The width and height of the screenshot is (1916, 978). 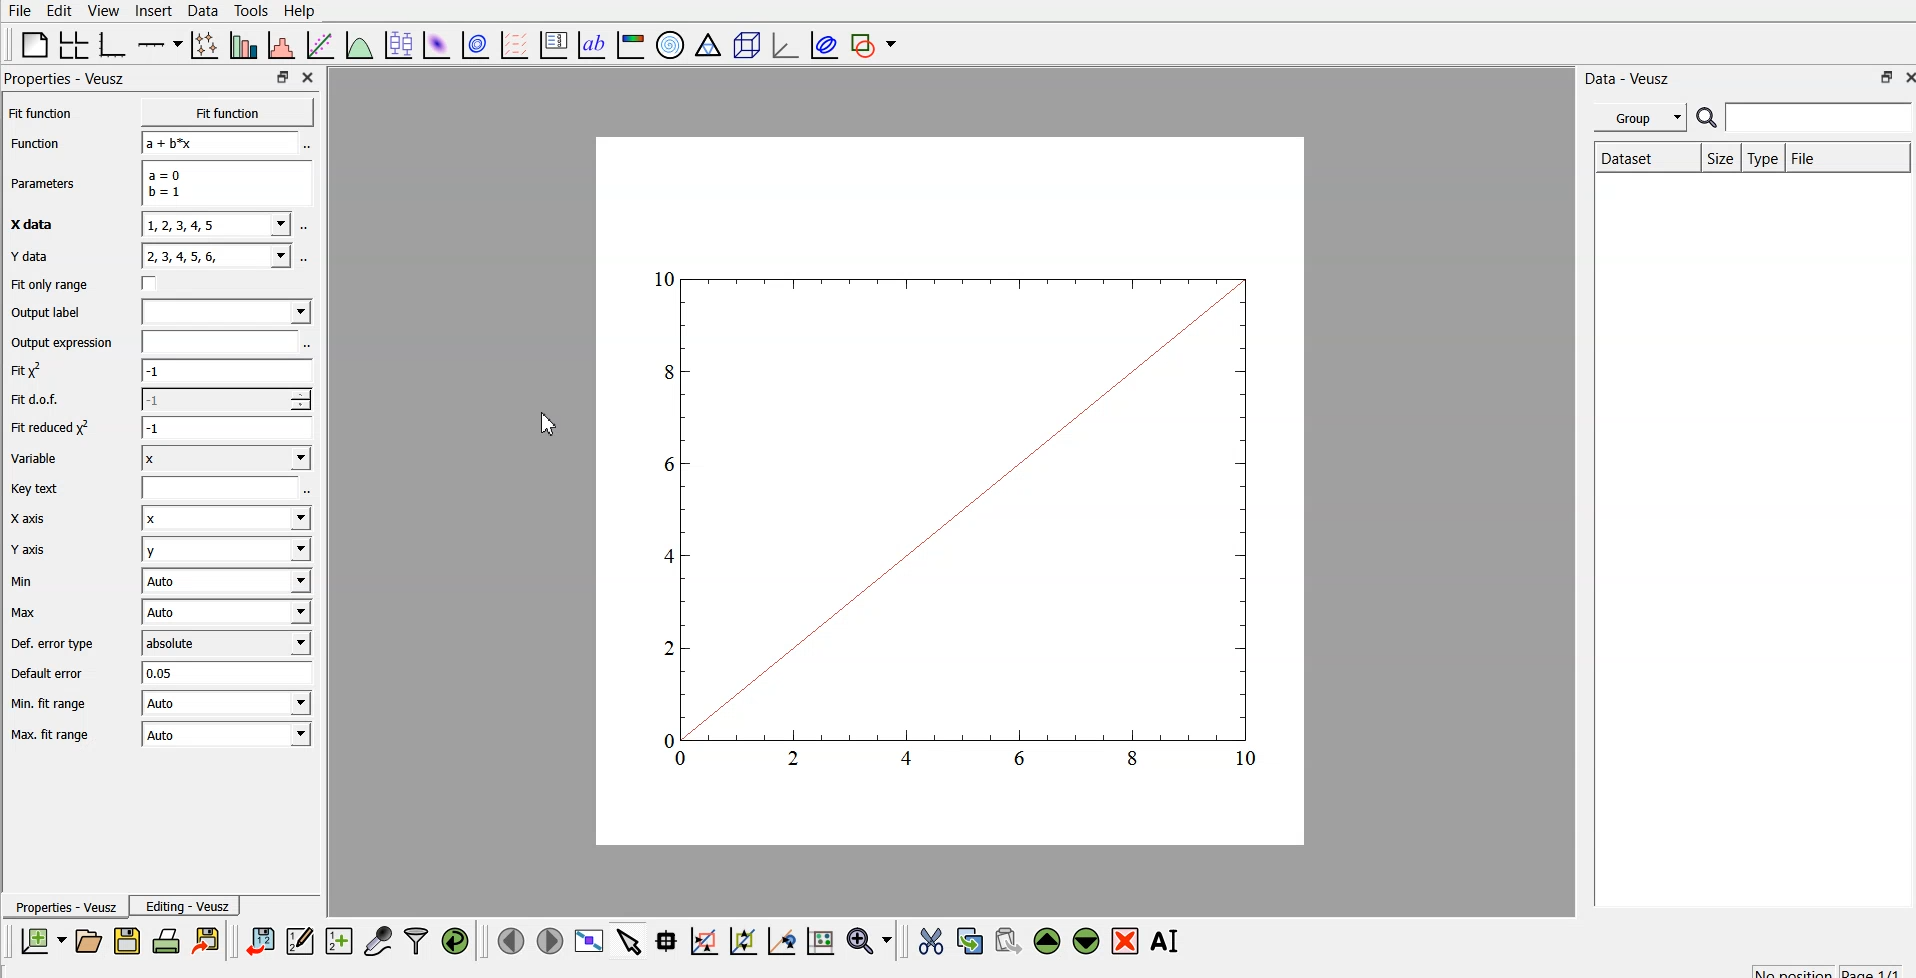 I want to click on Max. fit range, so click(x=51, y=736).